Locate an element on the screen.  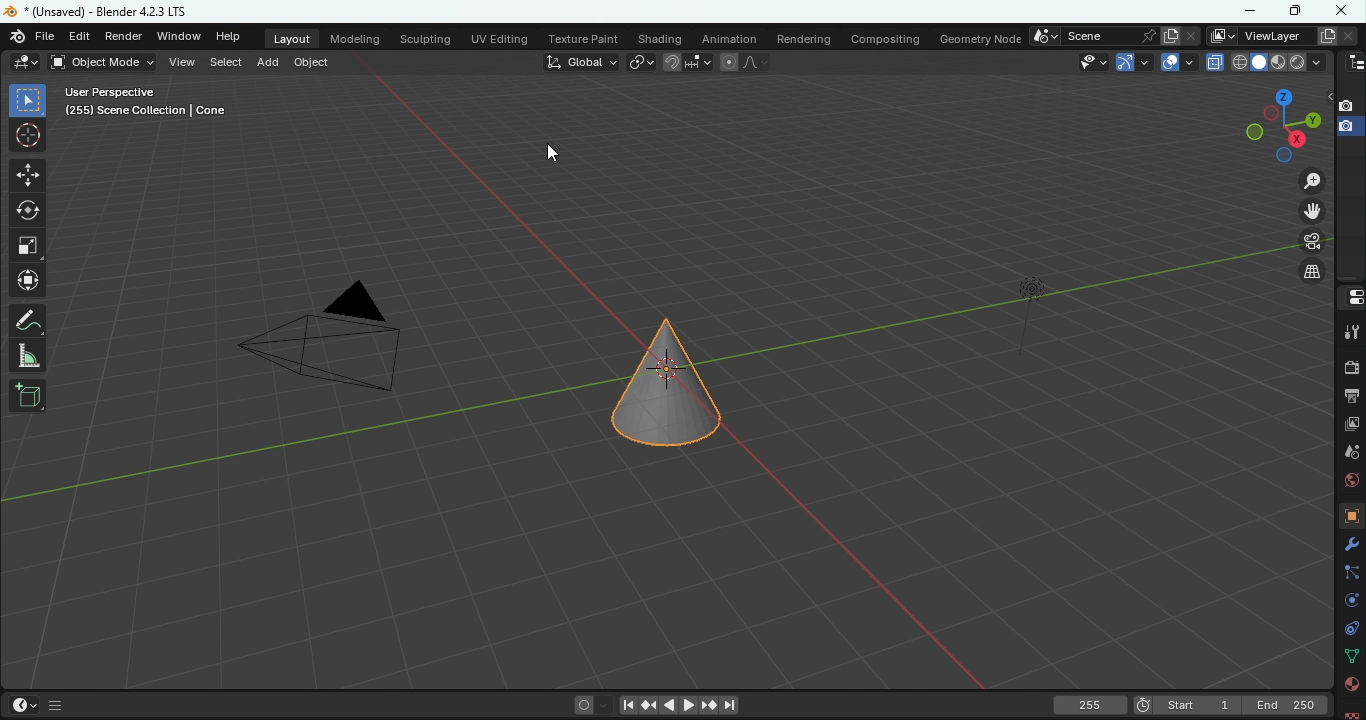
Last frame of playback/rendering range is located at coordinates (1287, 705).